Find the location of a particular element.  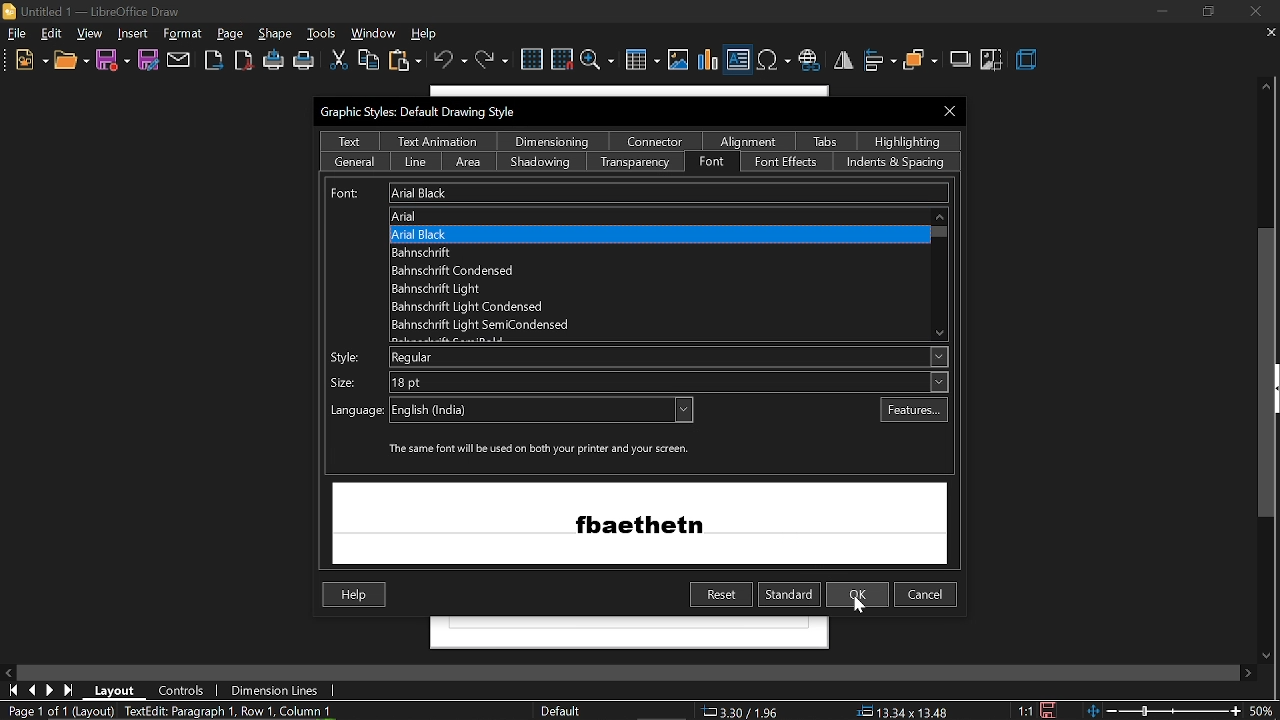

Insert table is located at coordinates (642, 61).